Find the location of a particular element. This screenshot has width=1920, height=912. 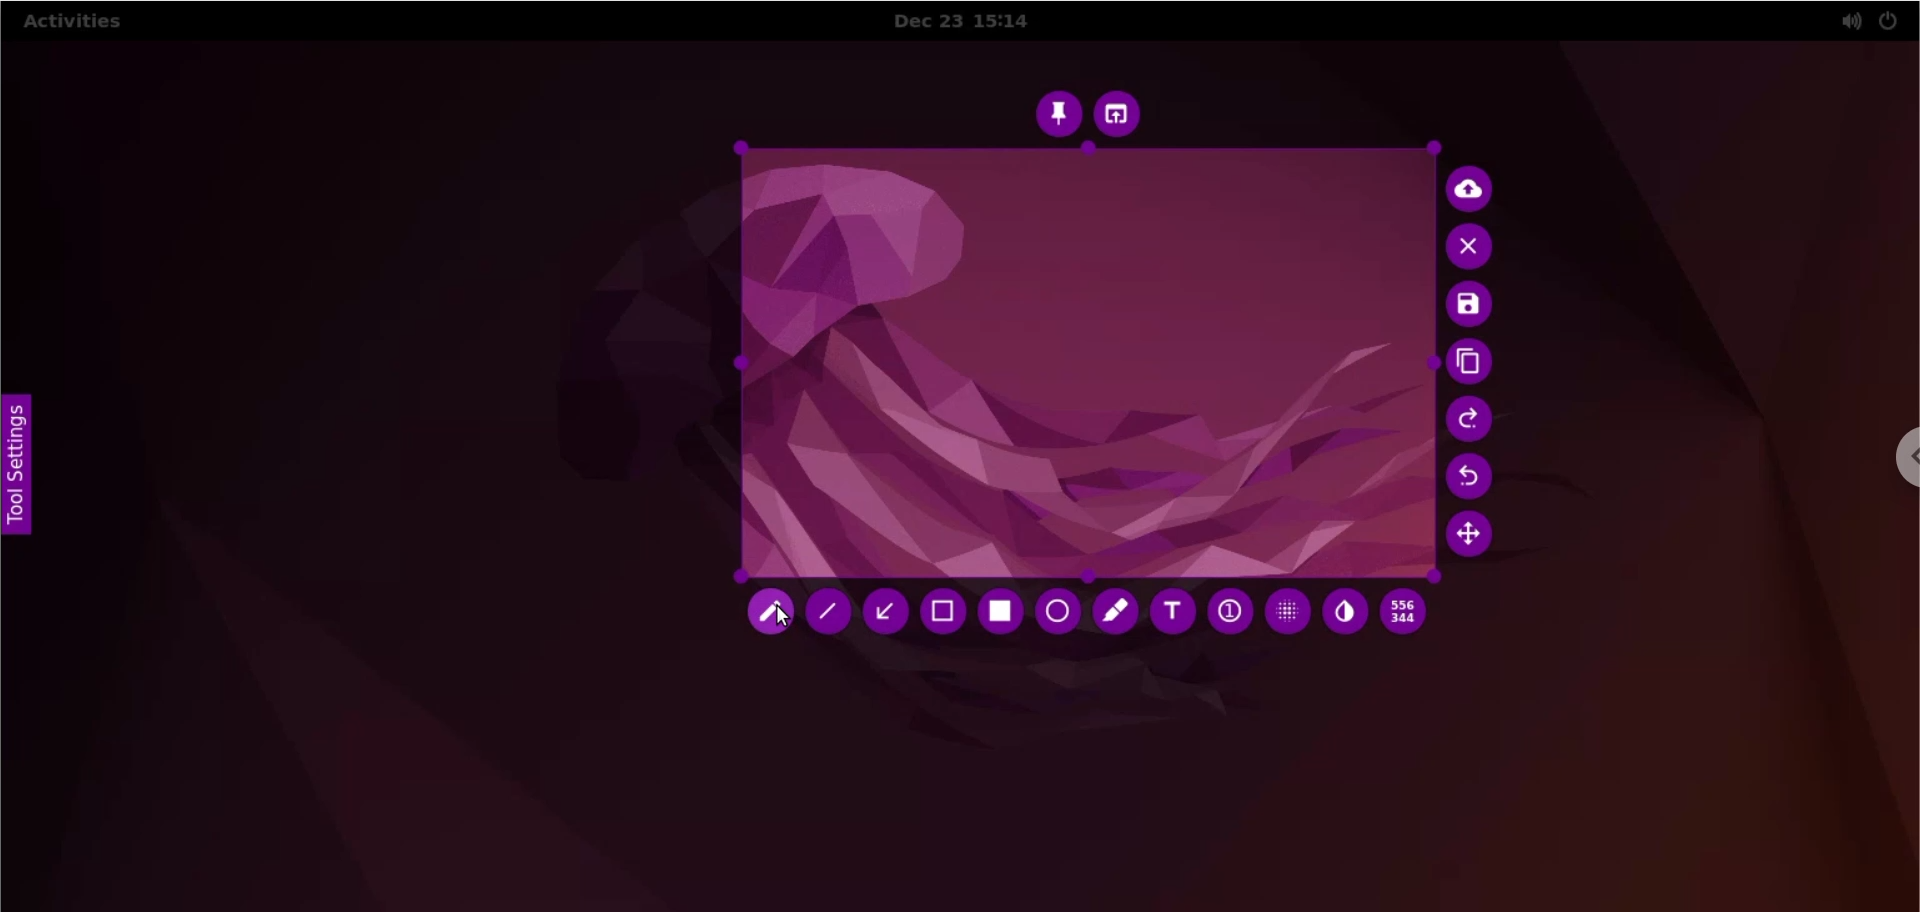

circle tool is located at coordinates (1057, 611).